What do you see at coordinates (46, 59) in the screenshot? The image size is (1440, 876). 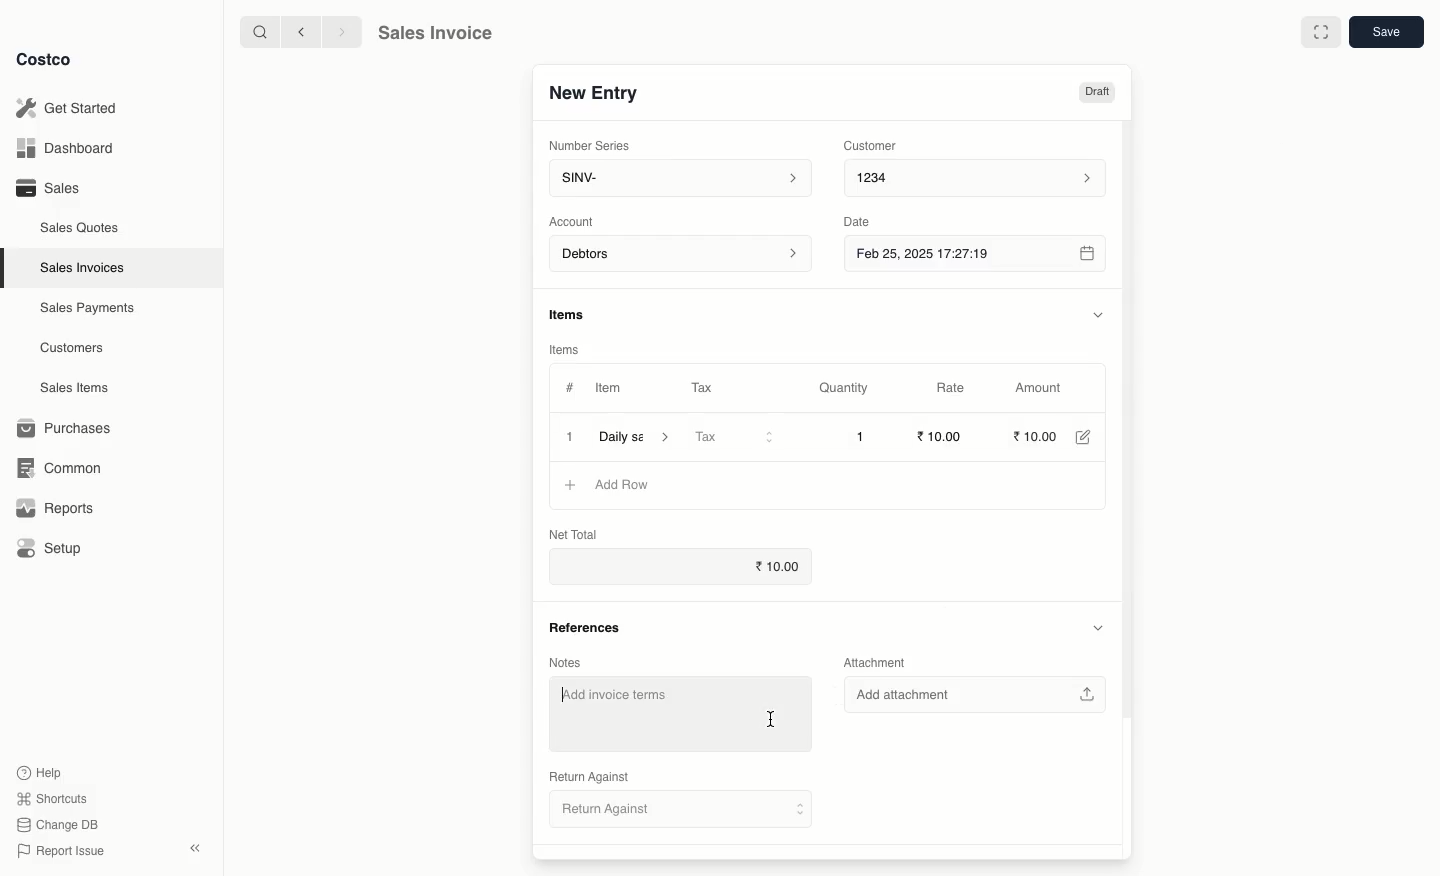 I see `Costco` at bounding box center [46, 59].